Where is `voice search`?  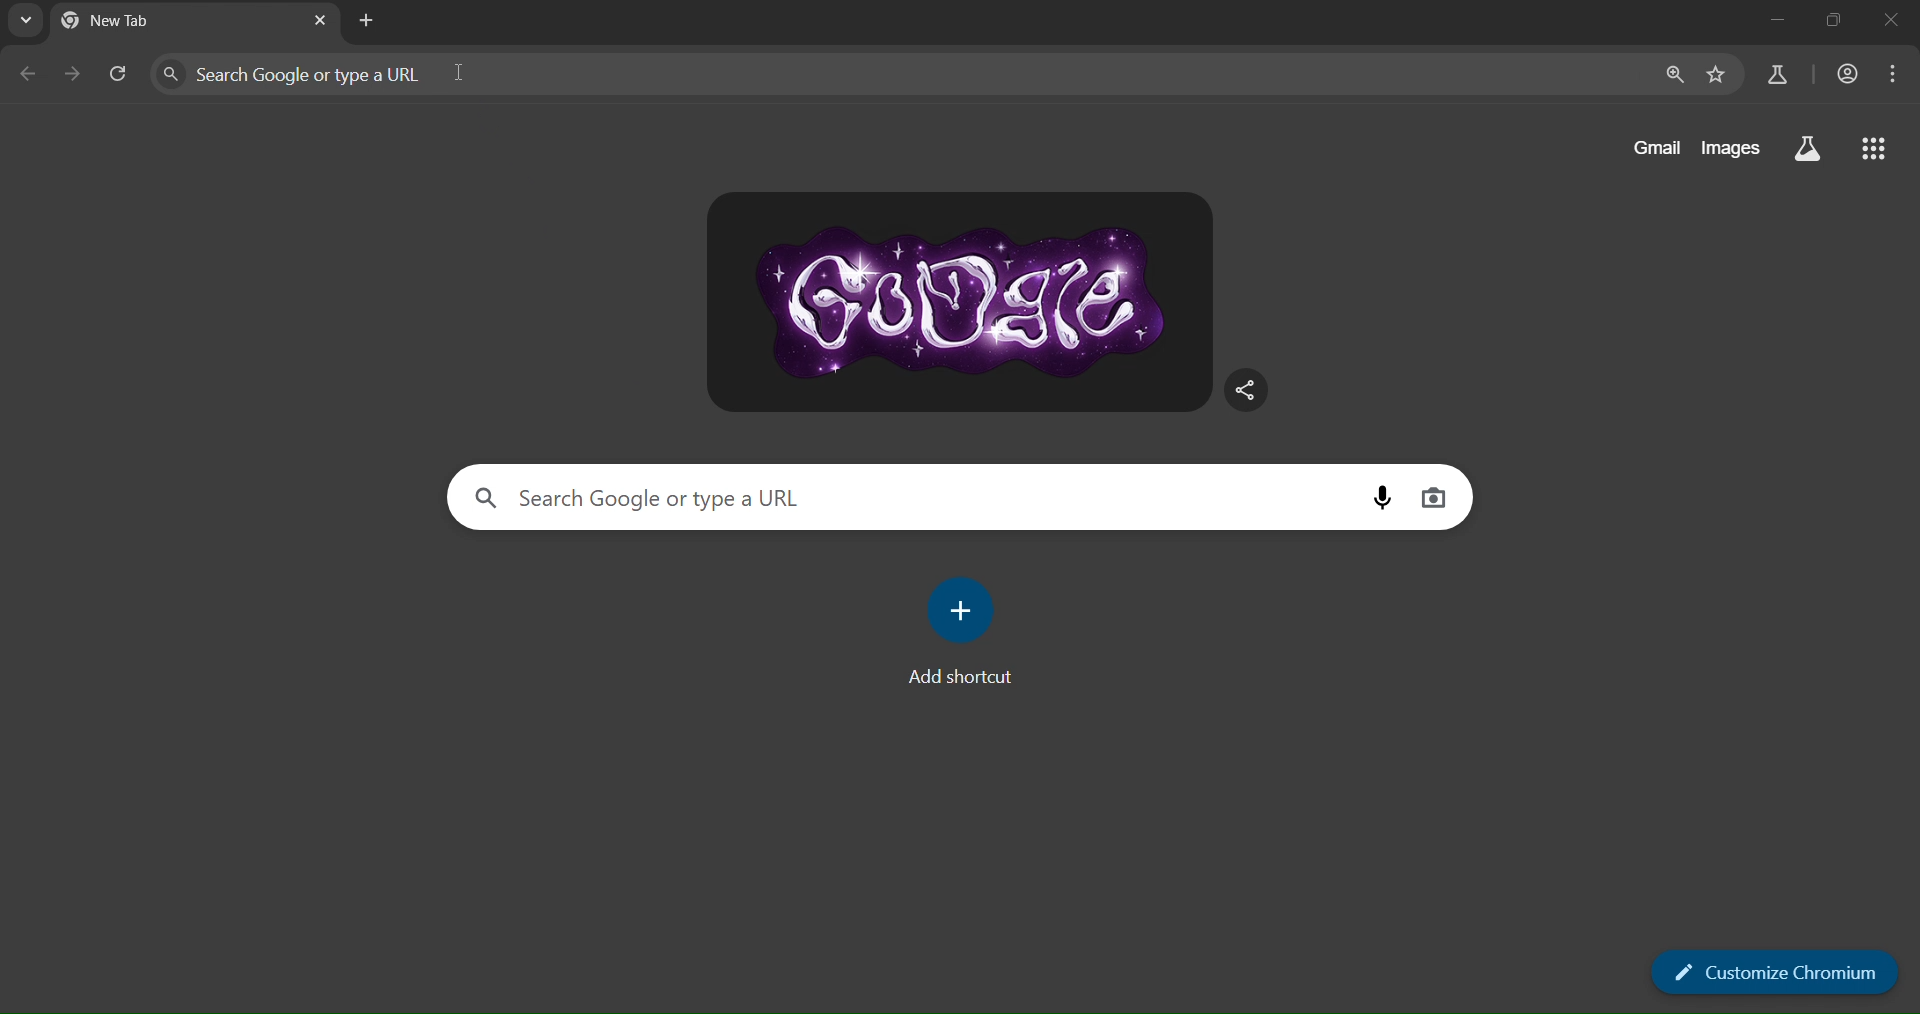
voice search is located at coordinates (1379, 497).